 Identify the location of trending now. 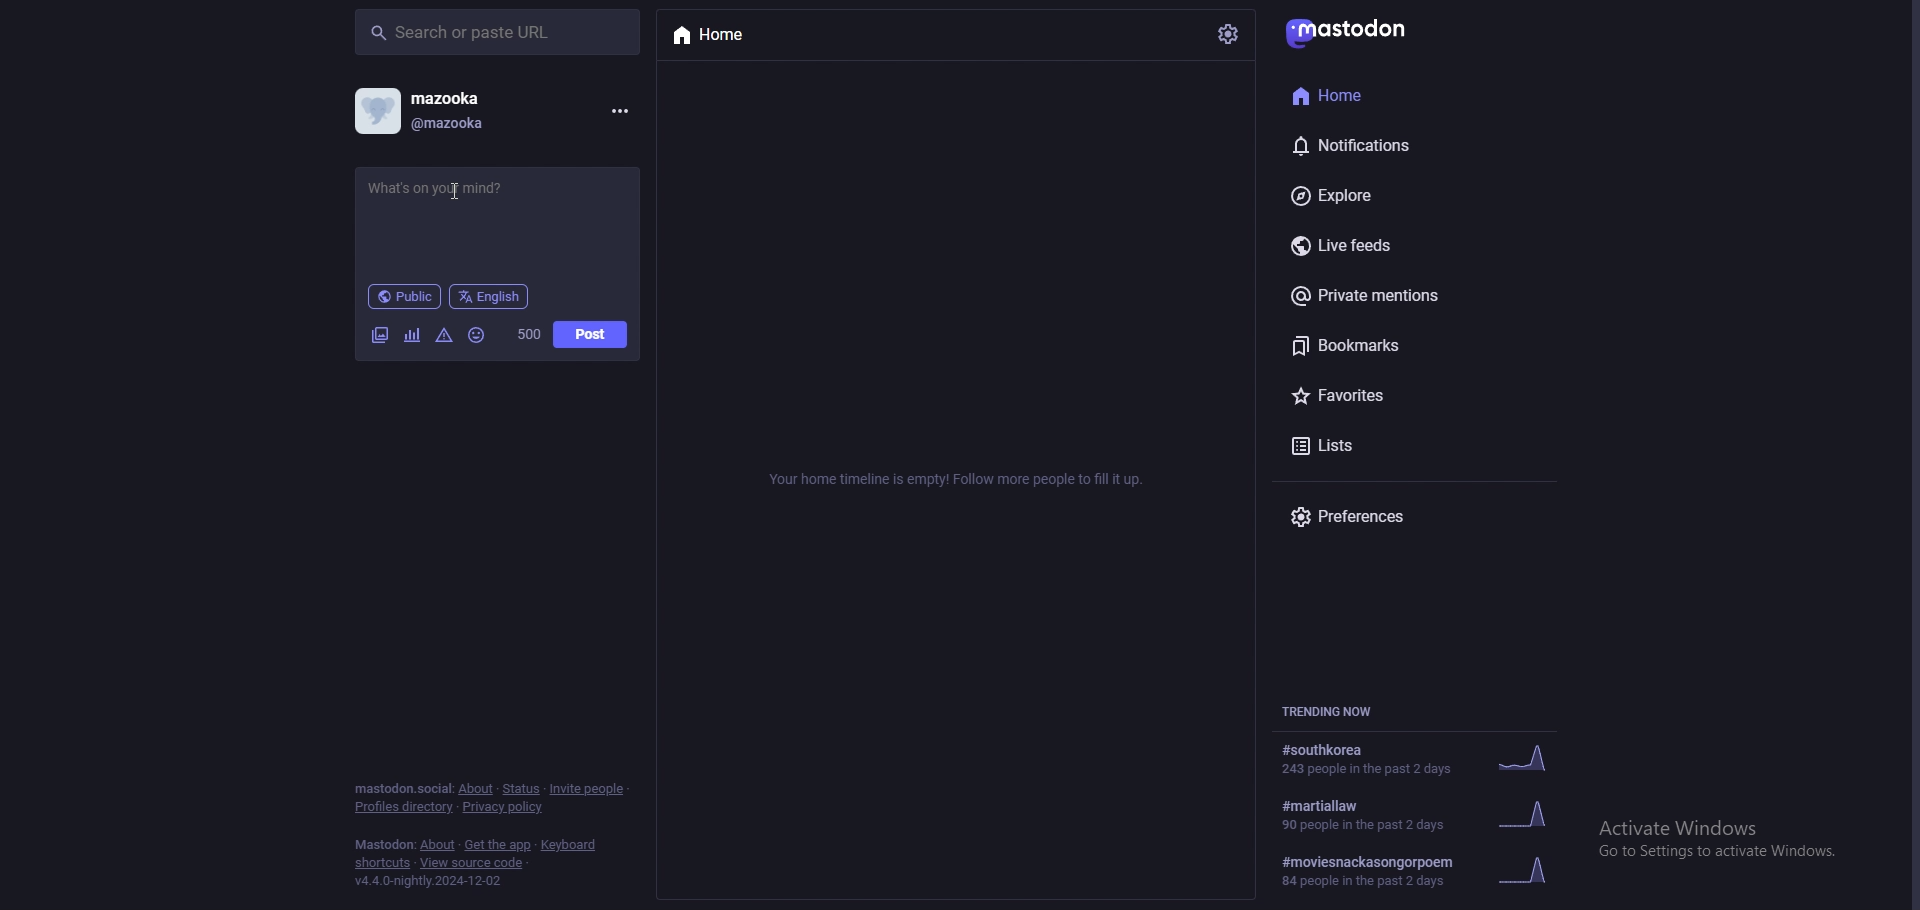
(1334, 712).